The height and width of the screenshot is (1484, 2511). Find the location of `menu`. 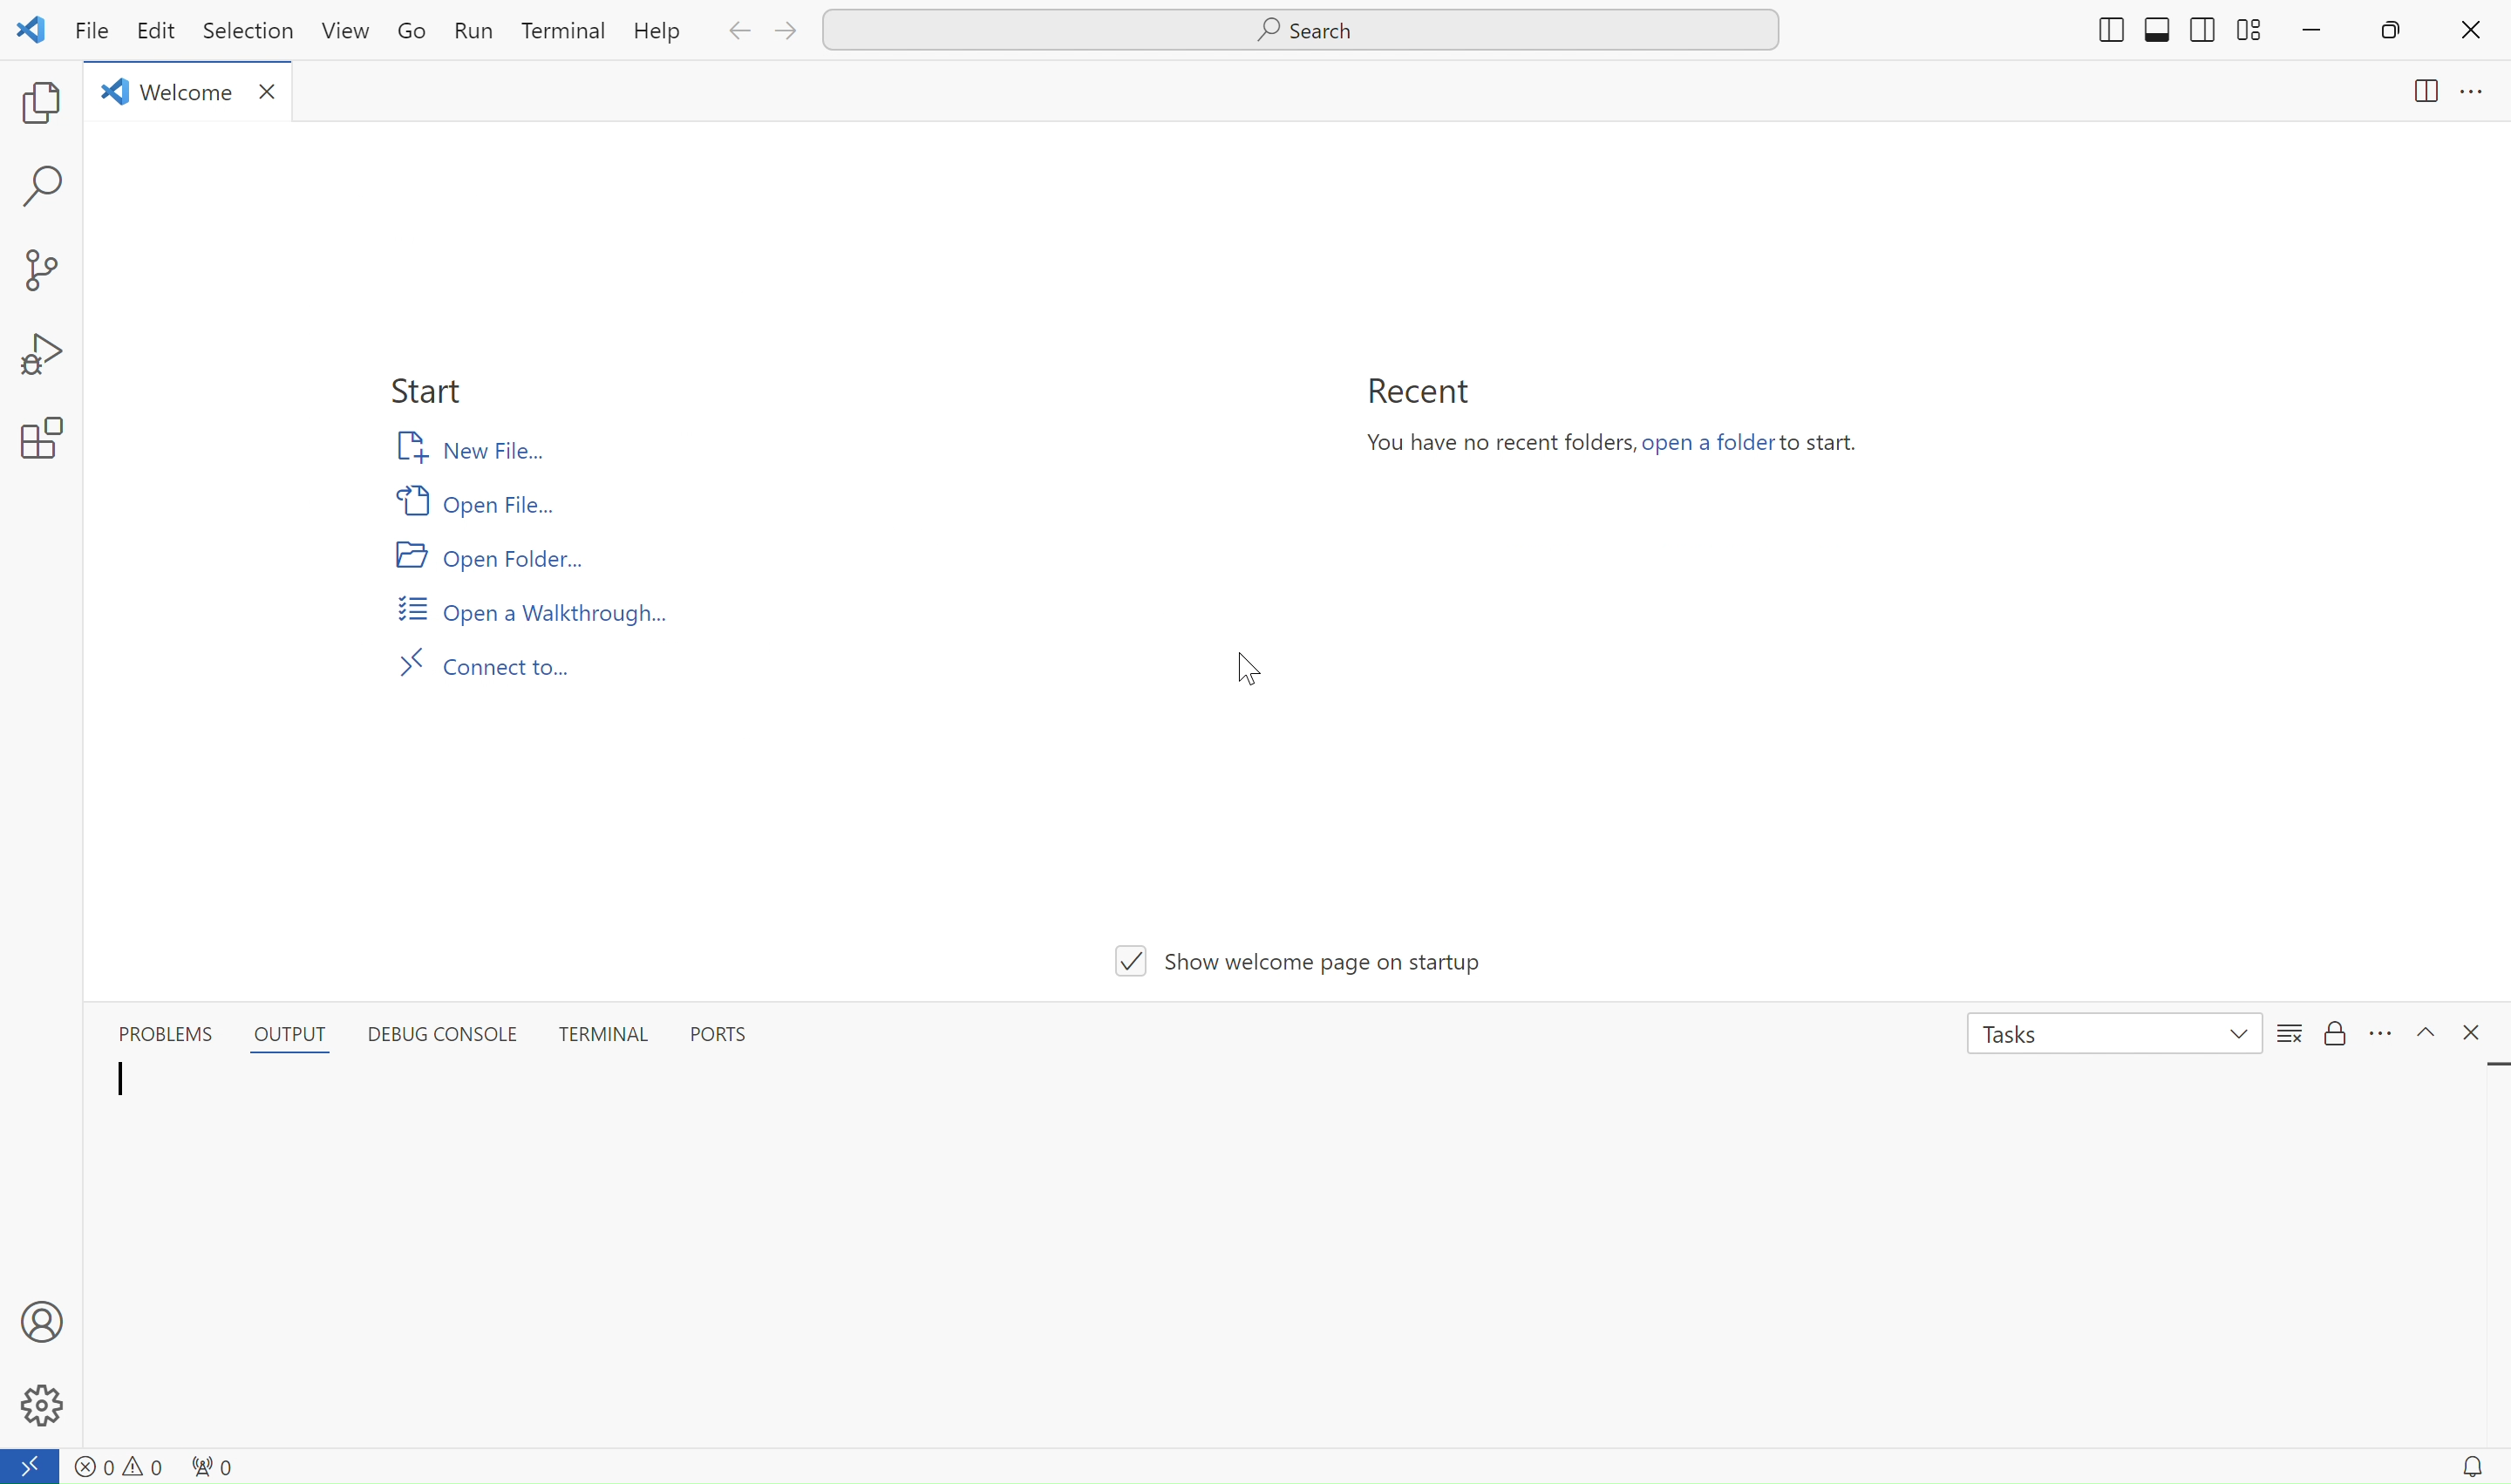

menu is located at coordinates (2284, 1040).